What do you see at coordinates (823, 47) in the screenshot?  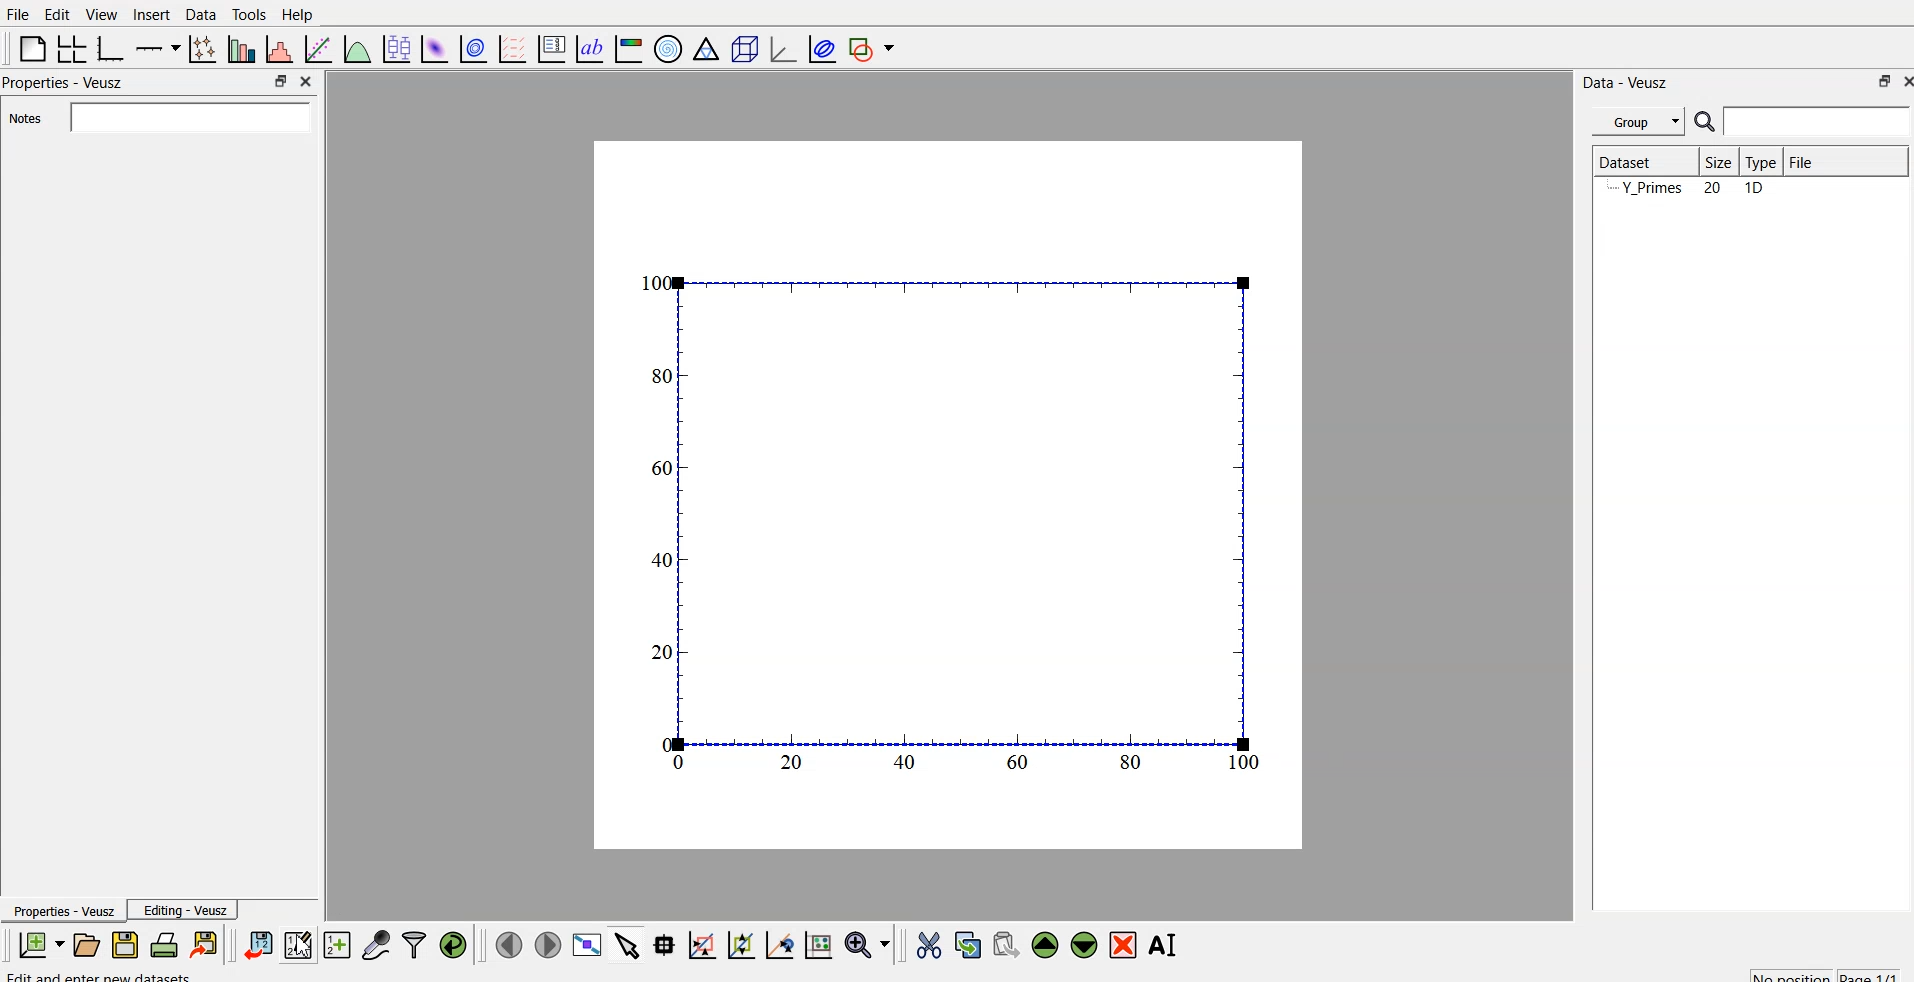 I see `plot covariance ellipses` at bounding box center [823, 47].